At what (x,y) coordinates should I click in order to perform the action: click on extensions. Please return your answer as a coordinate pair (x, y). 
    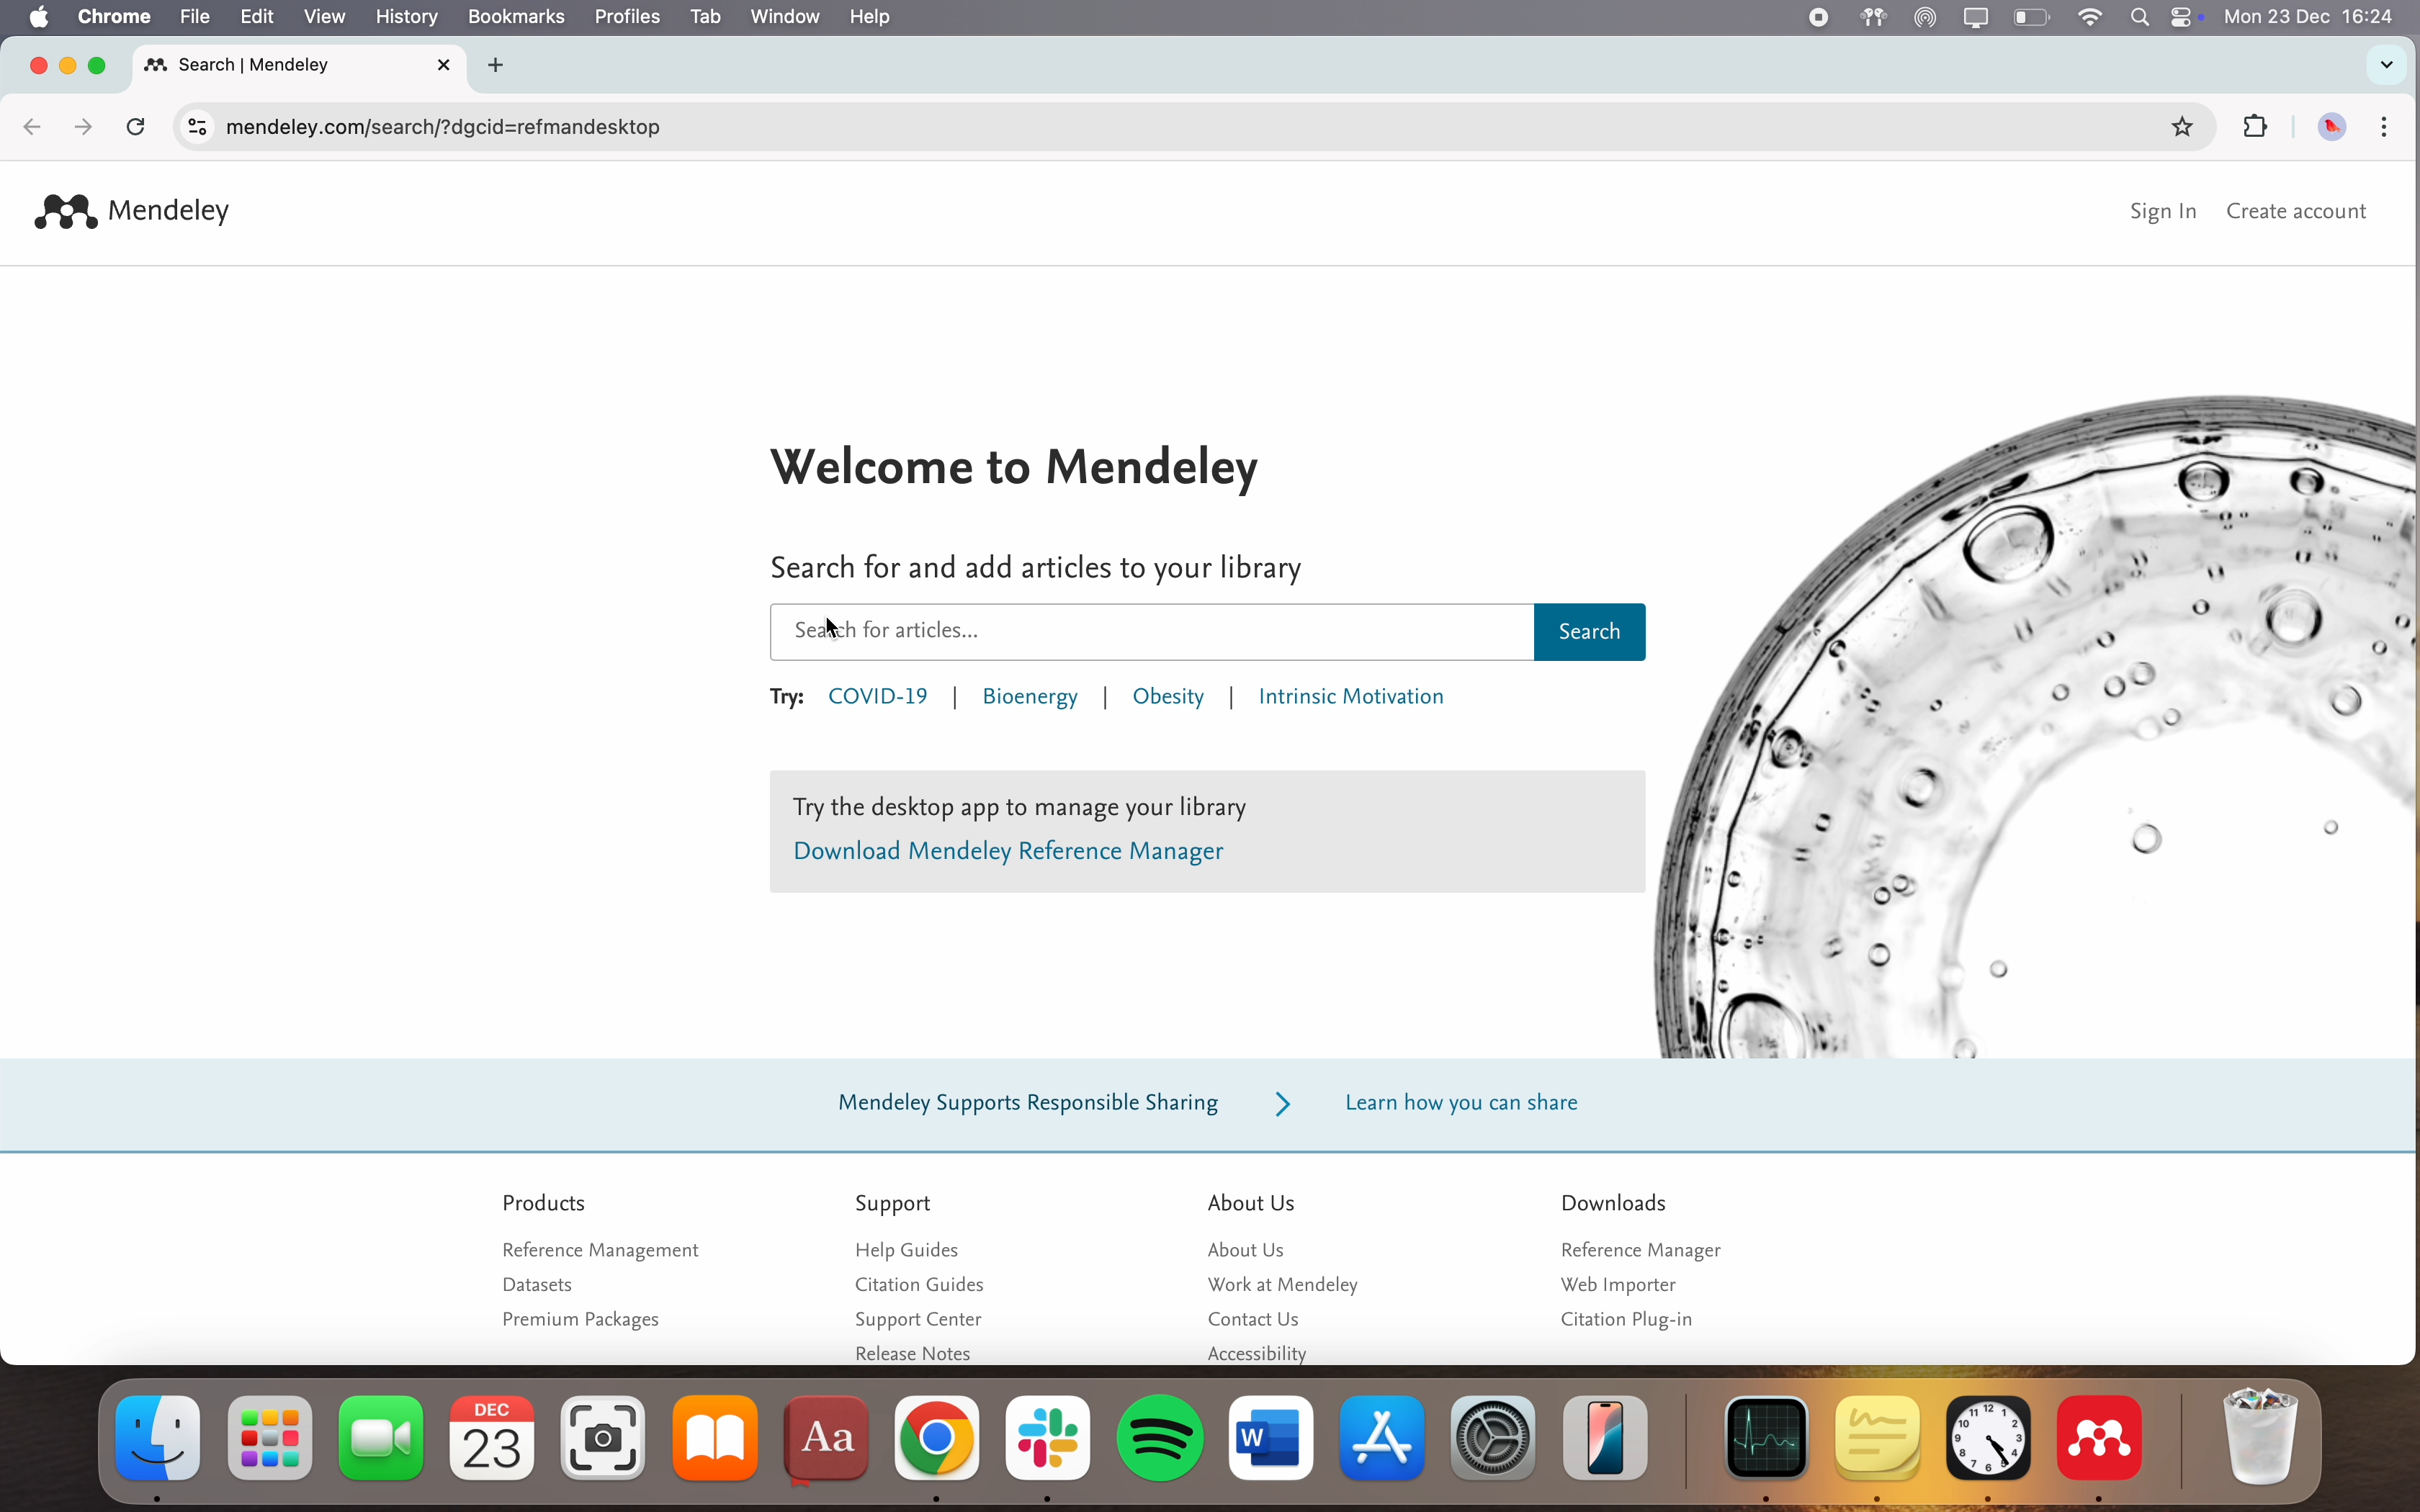
    Looking at the image, I should click on (2255, 126).